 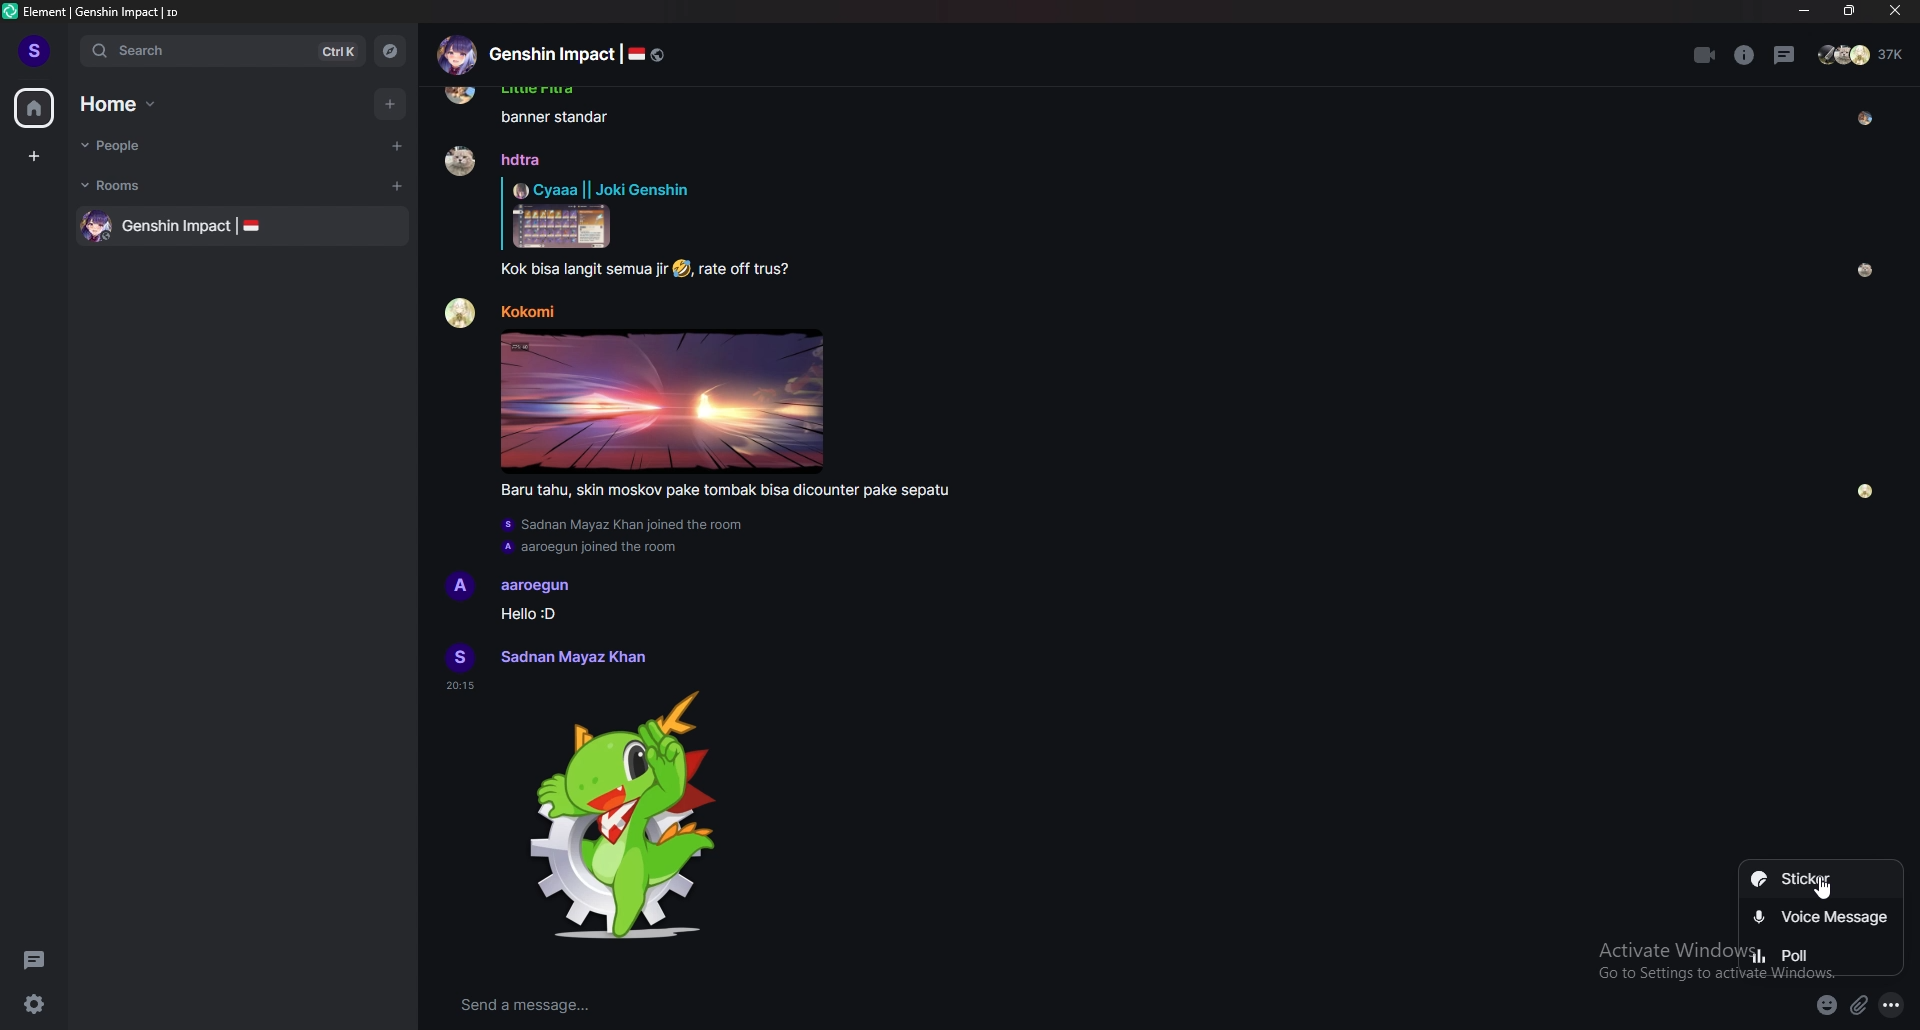 I want to click on 20:15, so click(x=460, y=686).